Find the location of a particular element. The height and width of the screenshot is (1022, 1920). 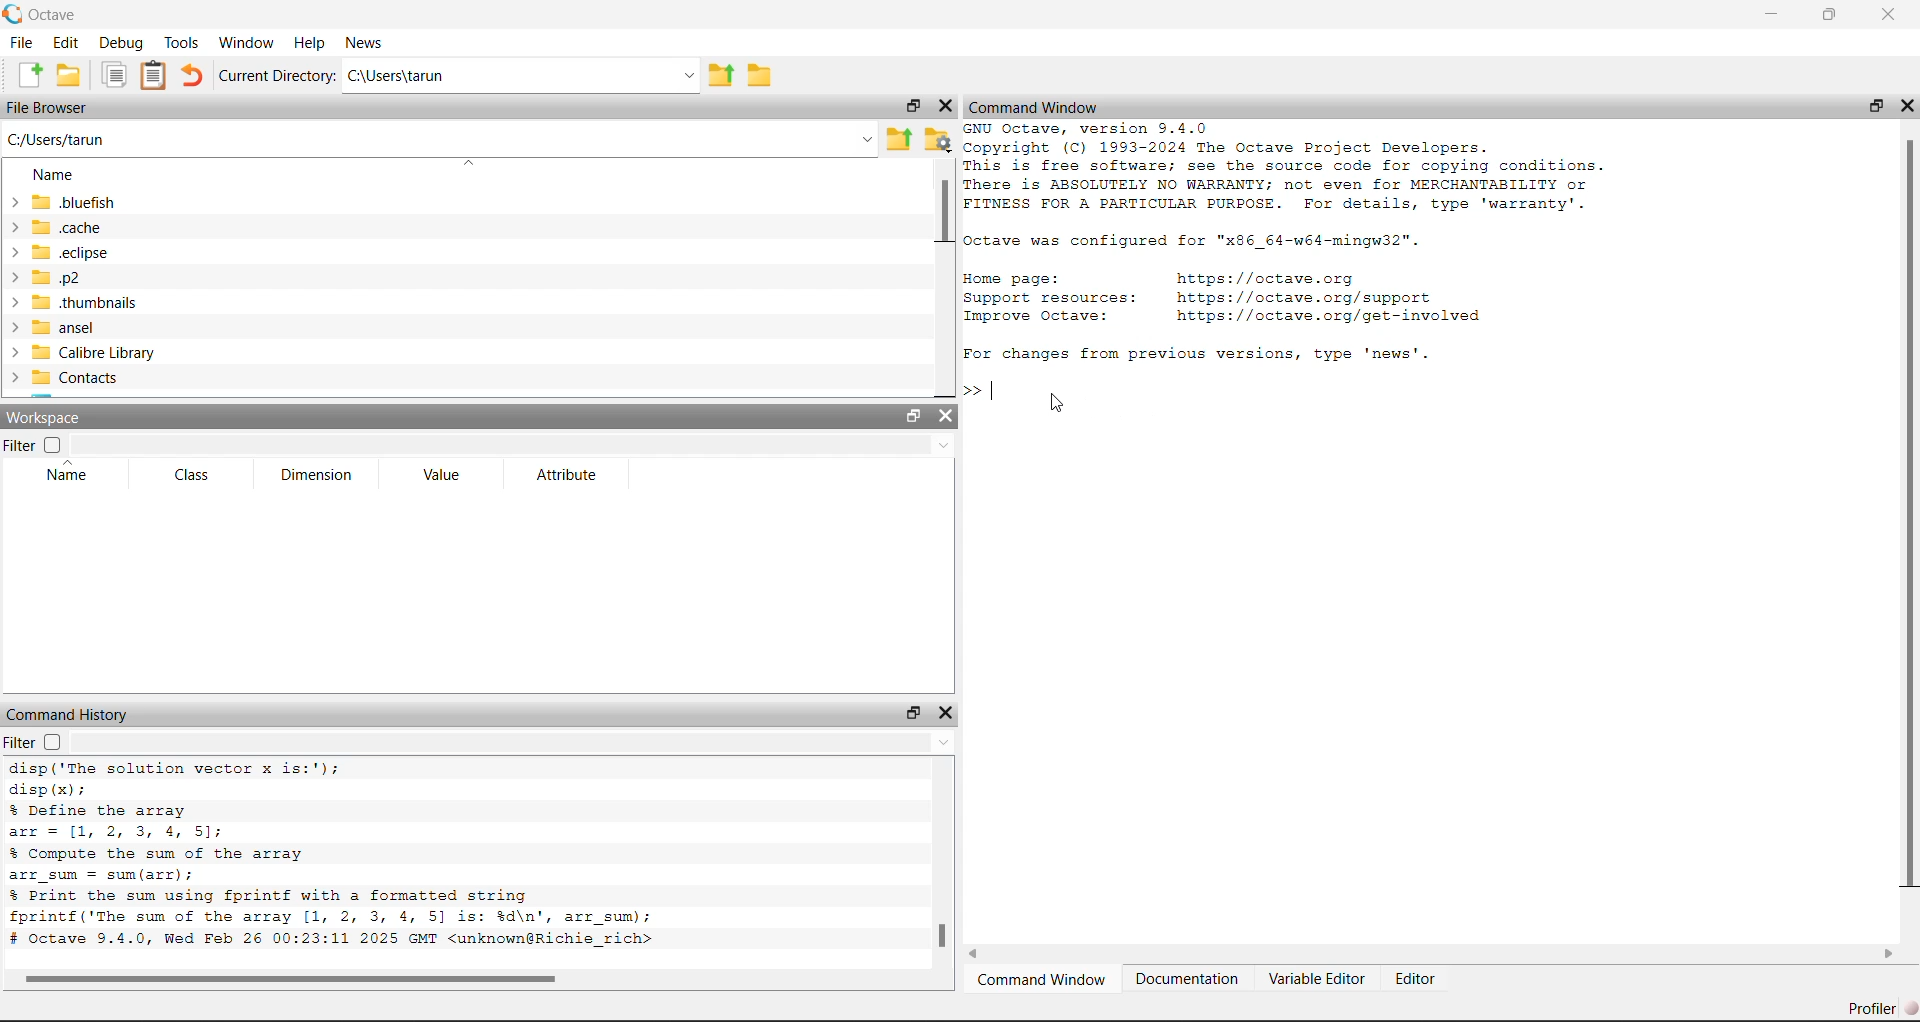

Check box is located at coordinates (54, 743).